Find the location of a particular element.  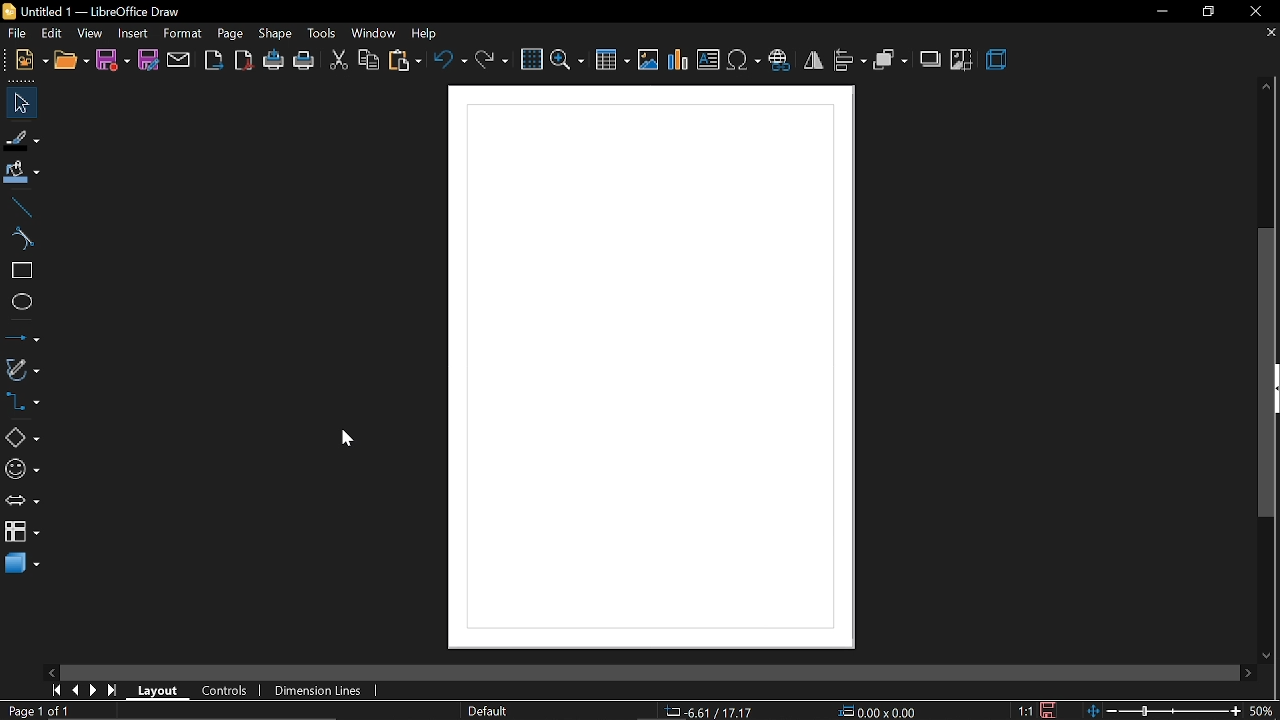

undo is located at coordinates (450, 61).